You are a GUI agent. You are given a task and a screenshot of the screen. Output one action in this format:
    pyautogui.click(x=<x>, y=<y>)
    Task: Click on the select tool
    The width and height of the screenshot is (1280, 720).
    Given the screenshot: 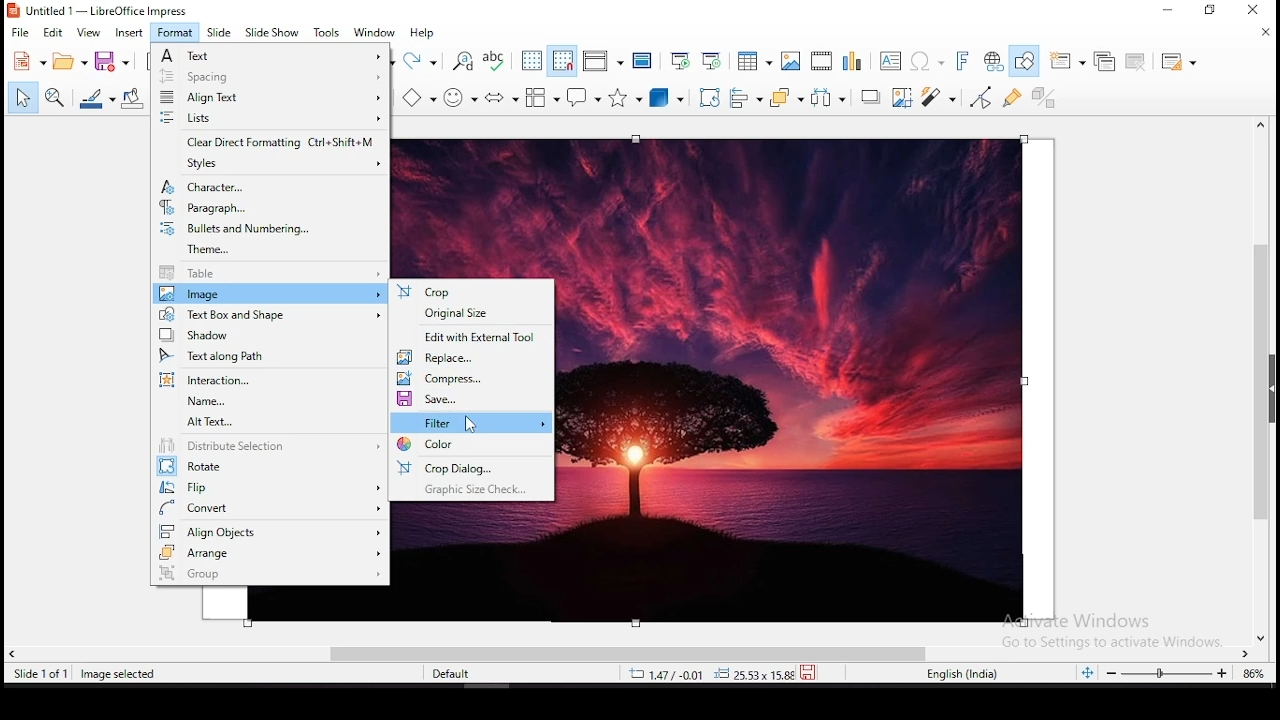 What is the action you would take?
    pyautogui.click(x=20, y=99)
    